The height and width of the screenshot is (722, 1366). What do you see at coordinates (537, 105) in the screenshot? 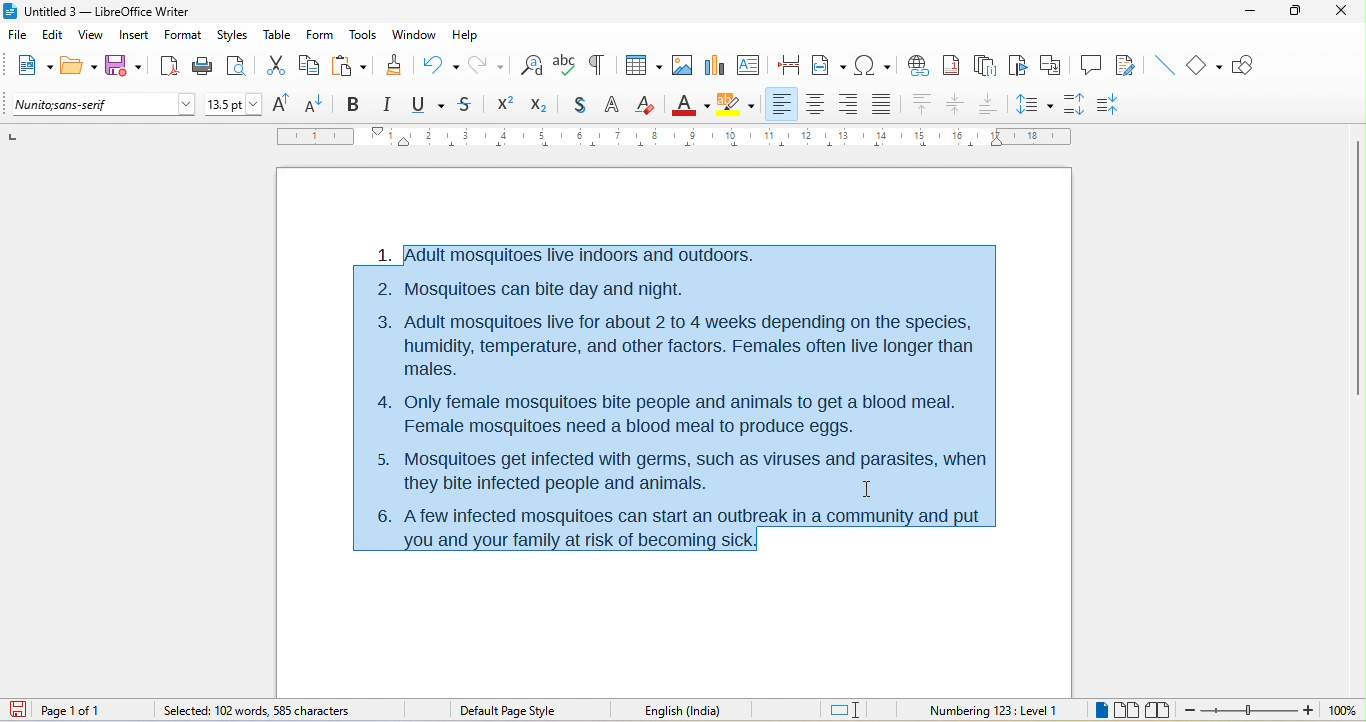
I see `subscript` at bounding box center [537, 105].